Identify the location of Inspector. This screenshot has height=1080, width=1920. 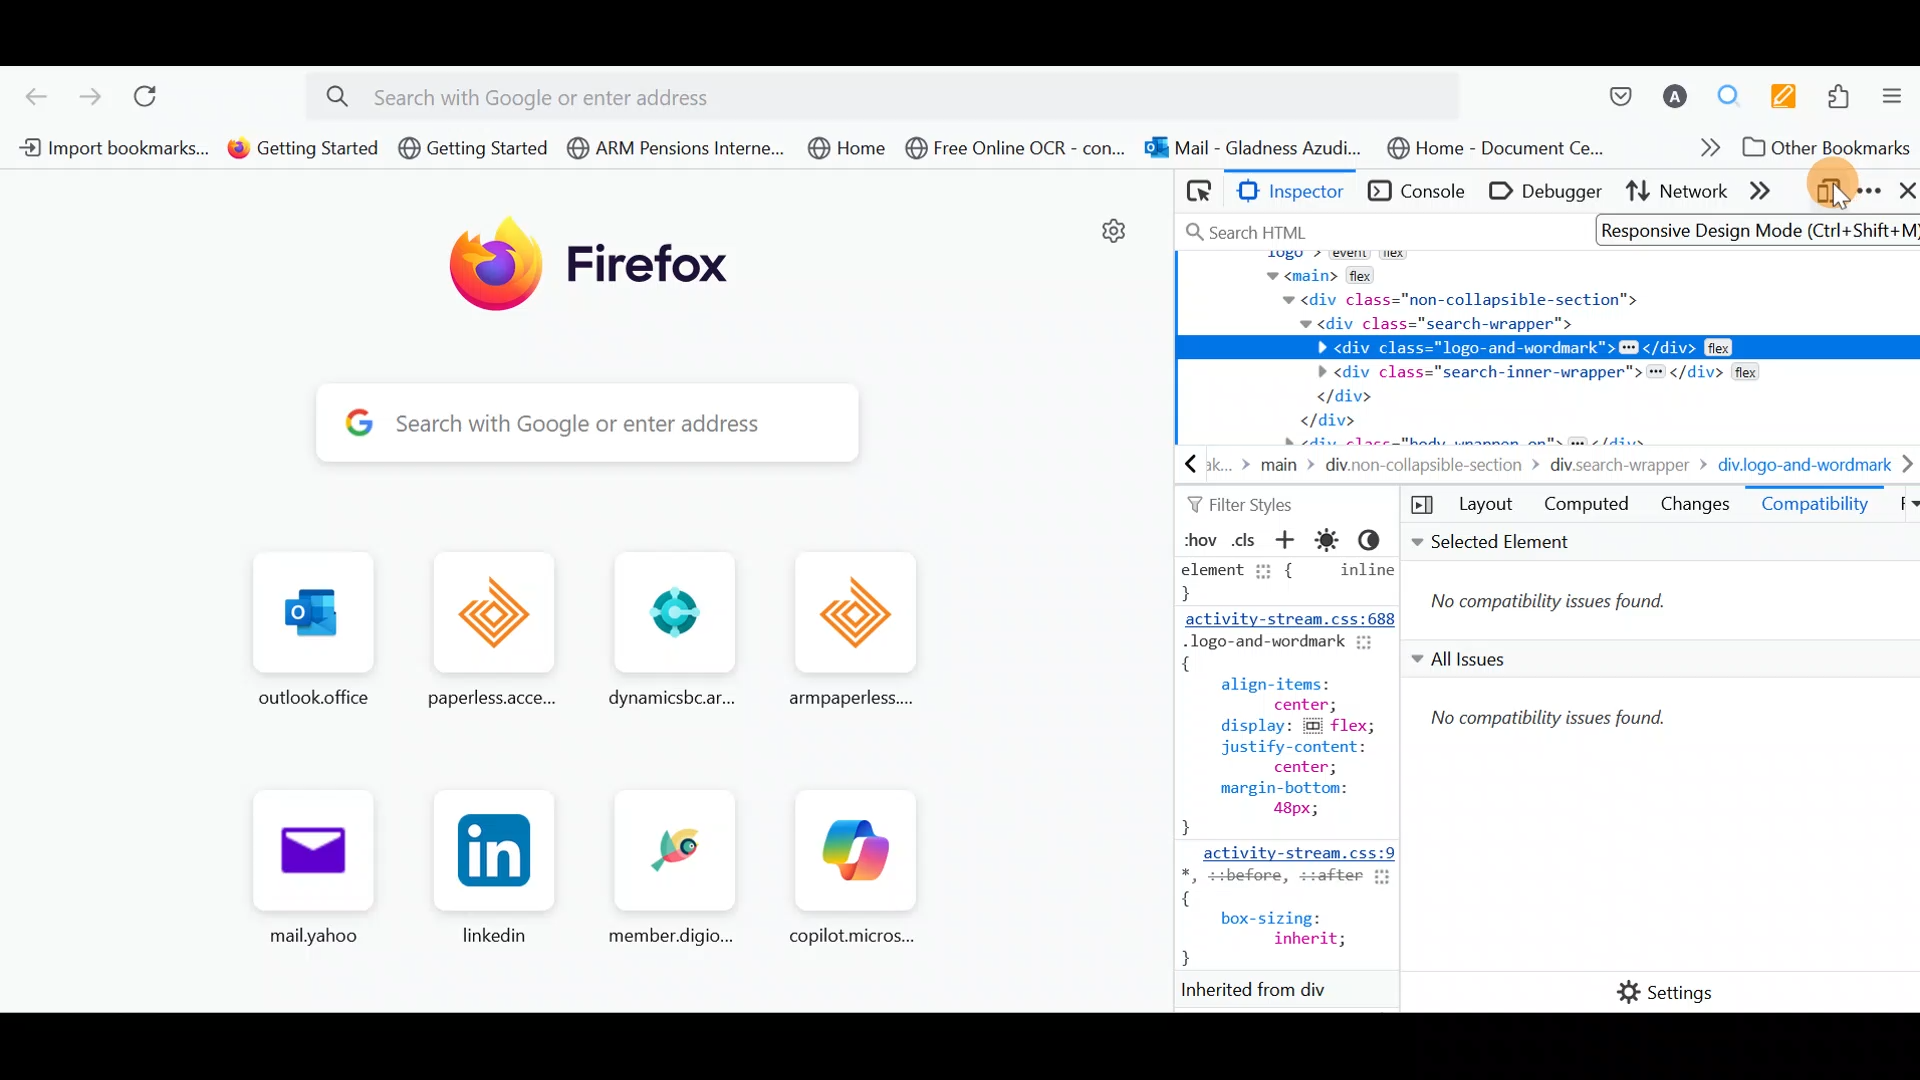
(1289, 193).